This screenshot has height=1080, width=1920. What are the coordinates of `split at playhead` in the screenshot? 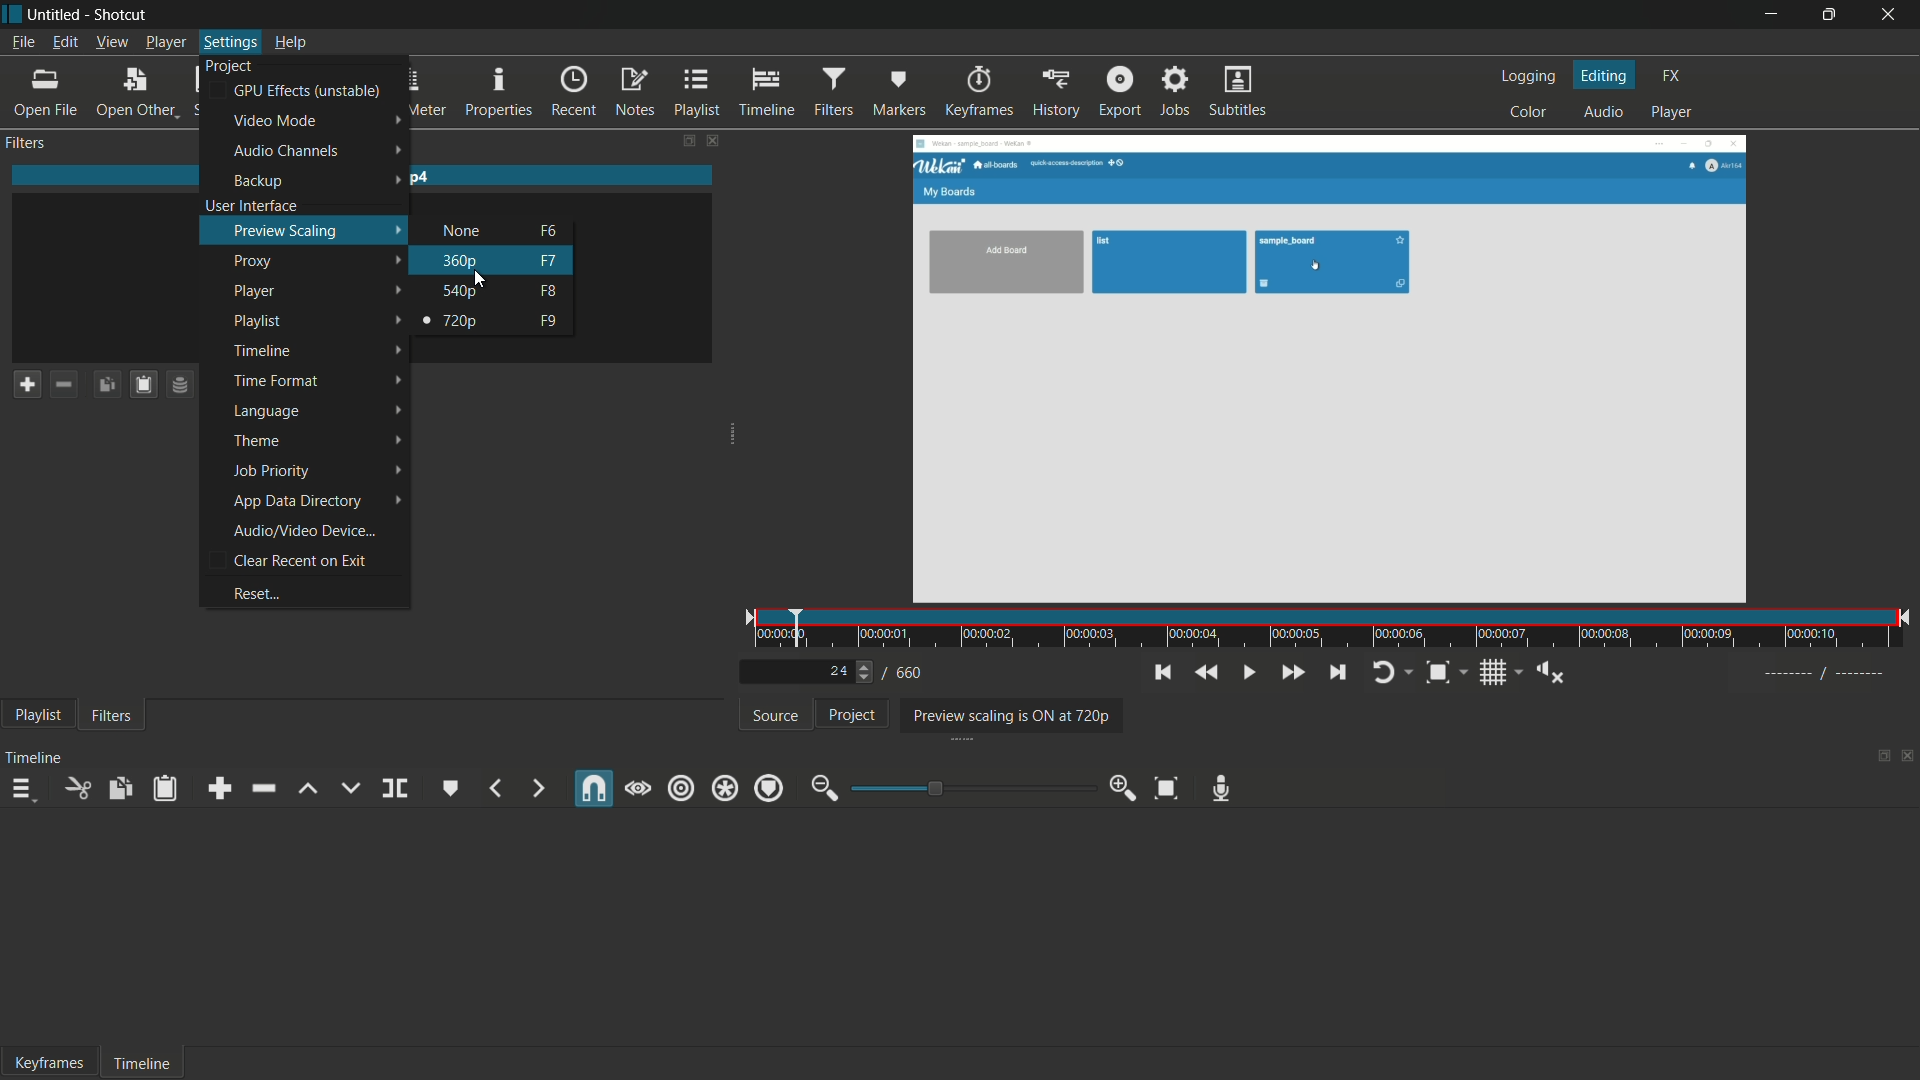 It's located at (398, 788).